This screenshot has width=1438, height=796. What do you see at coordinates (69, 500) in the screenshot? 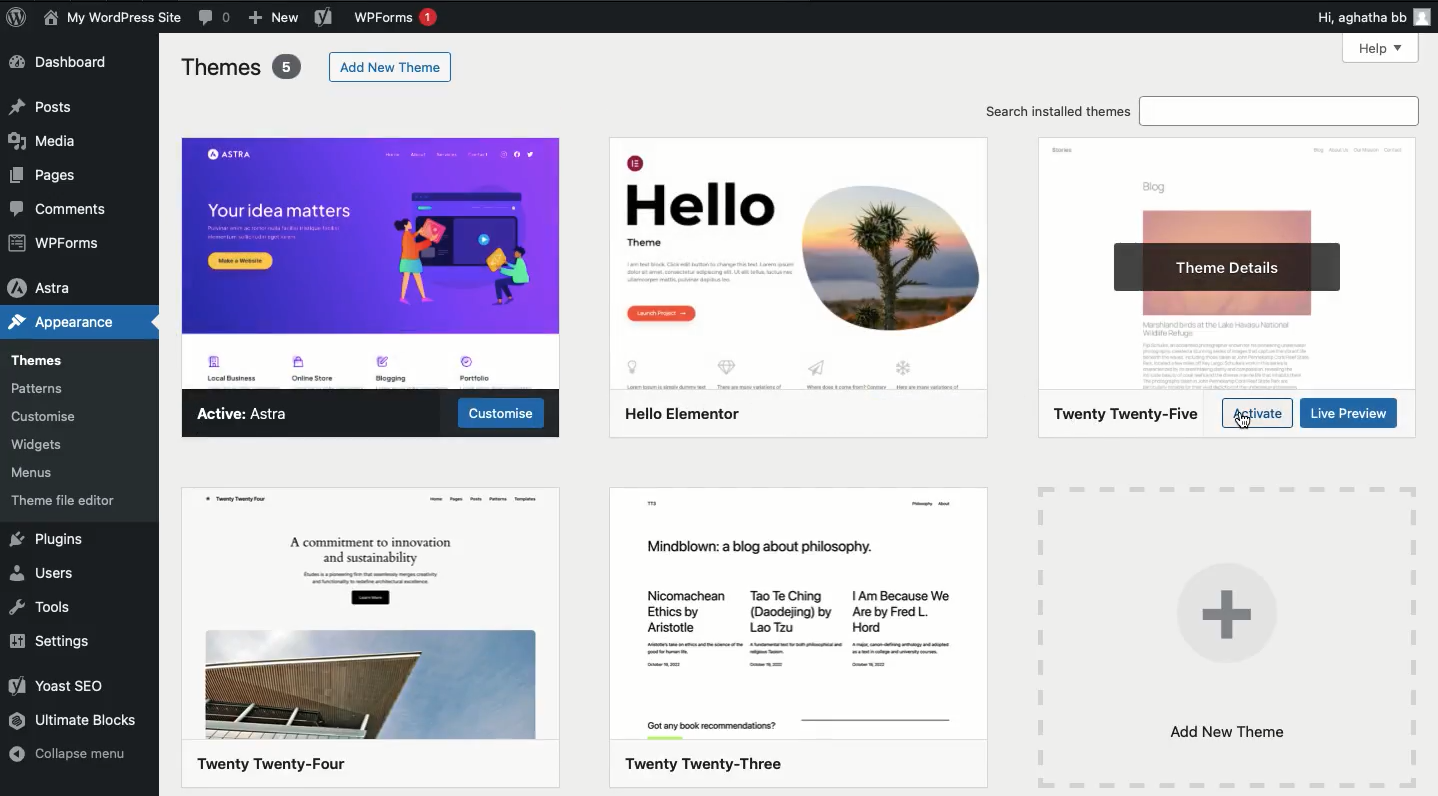
I see `Theme file editor` at bounding box center [69, 500].